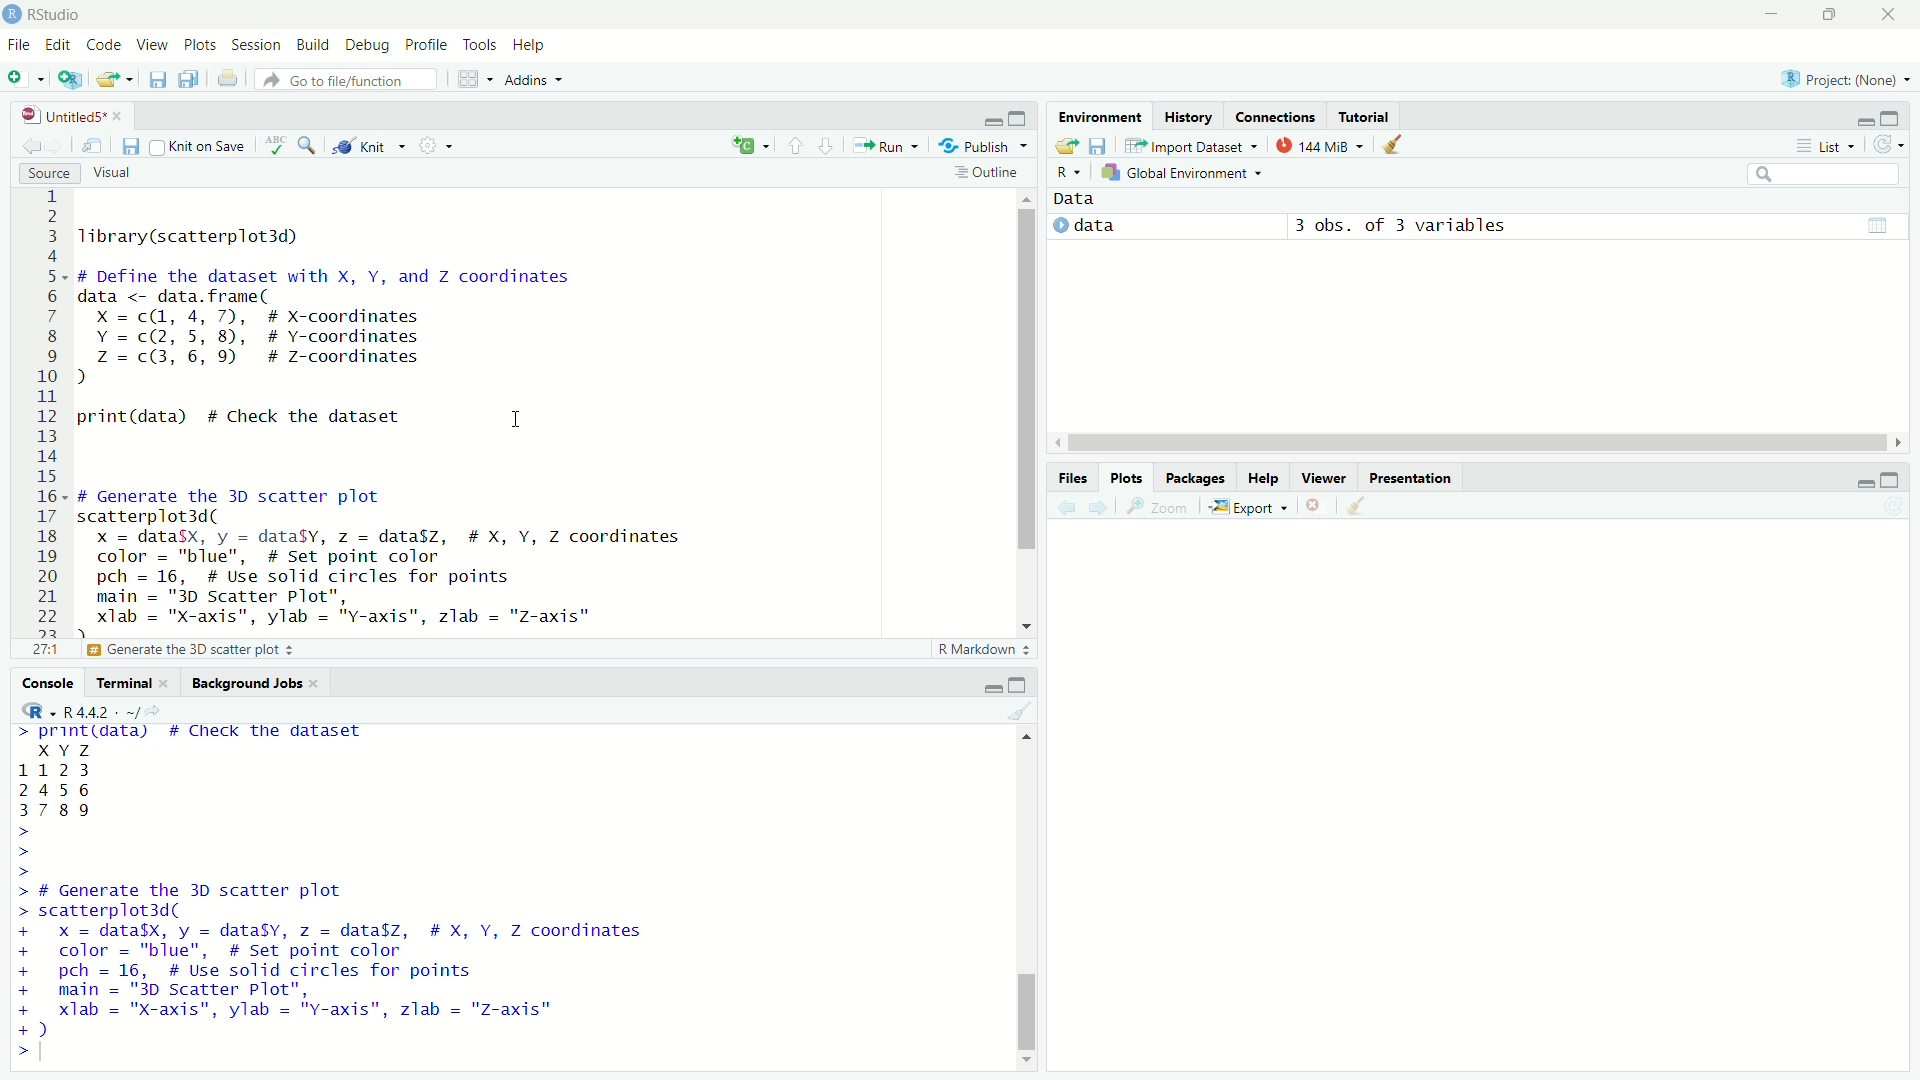  Describe the element at coordinates (50, 684) in the screenshot. I see `Console` at that location.